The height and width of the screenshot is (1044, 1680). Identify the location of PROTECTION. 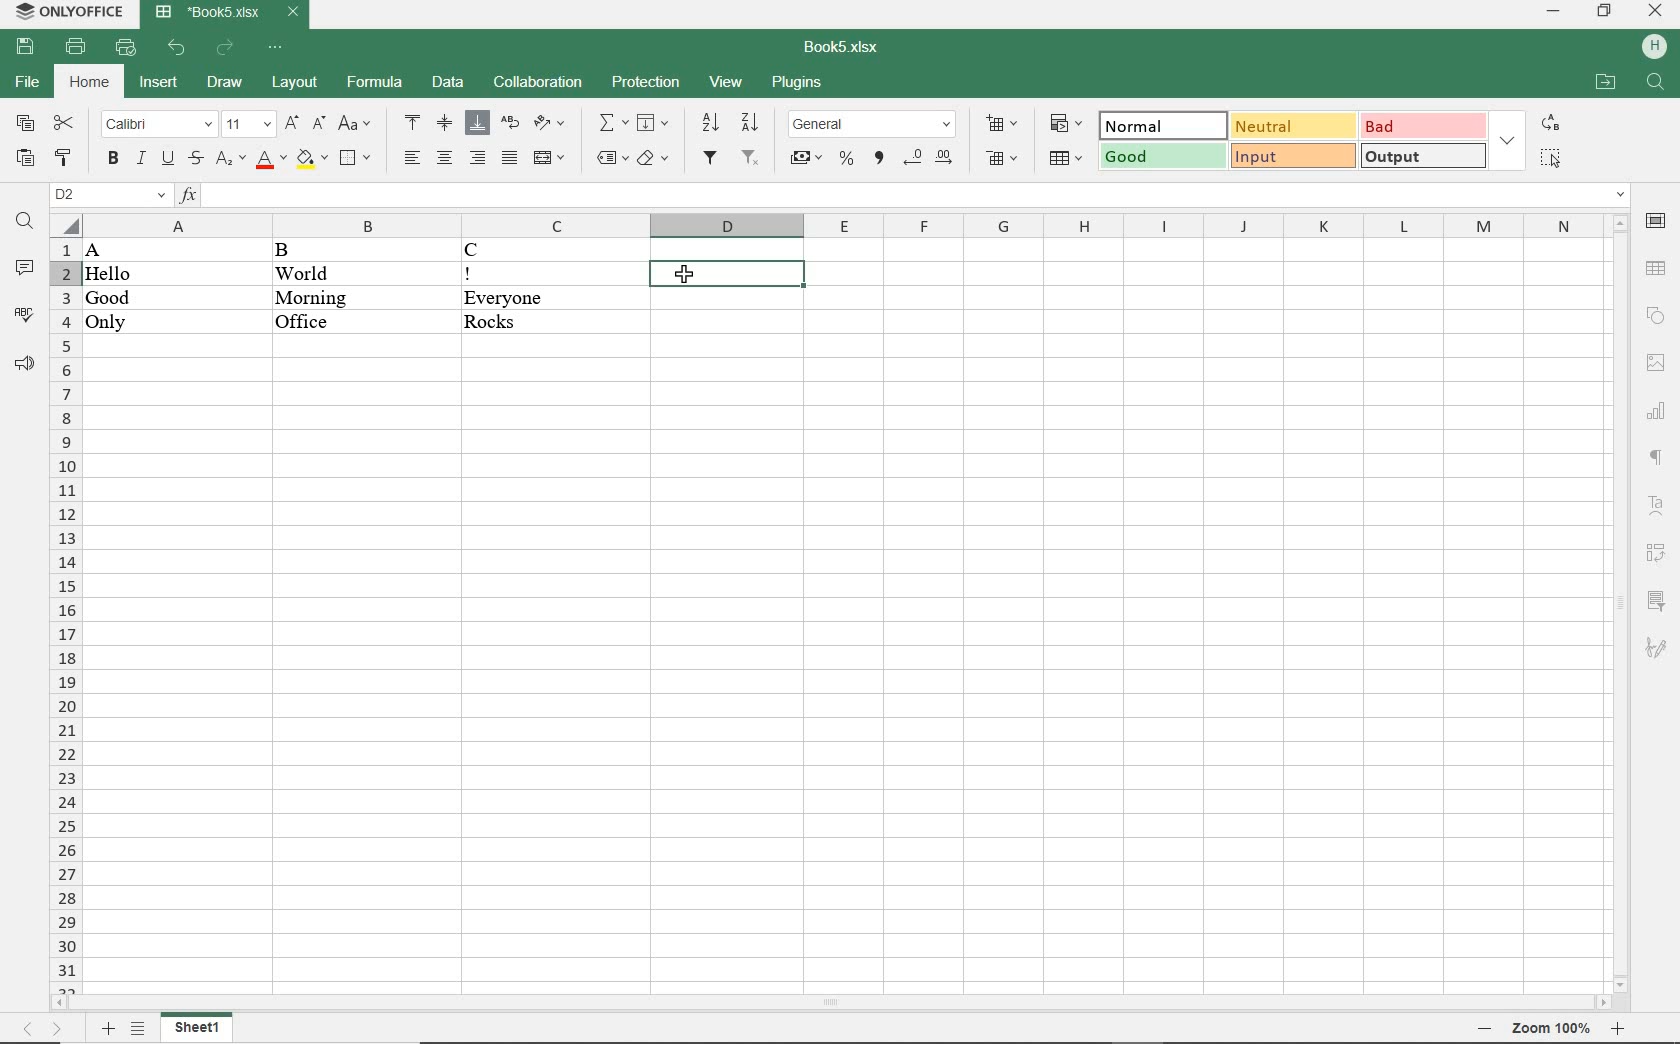
(641, 81).